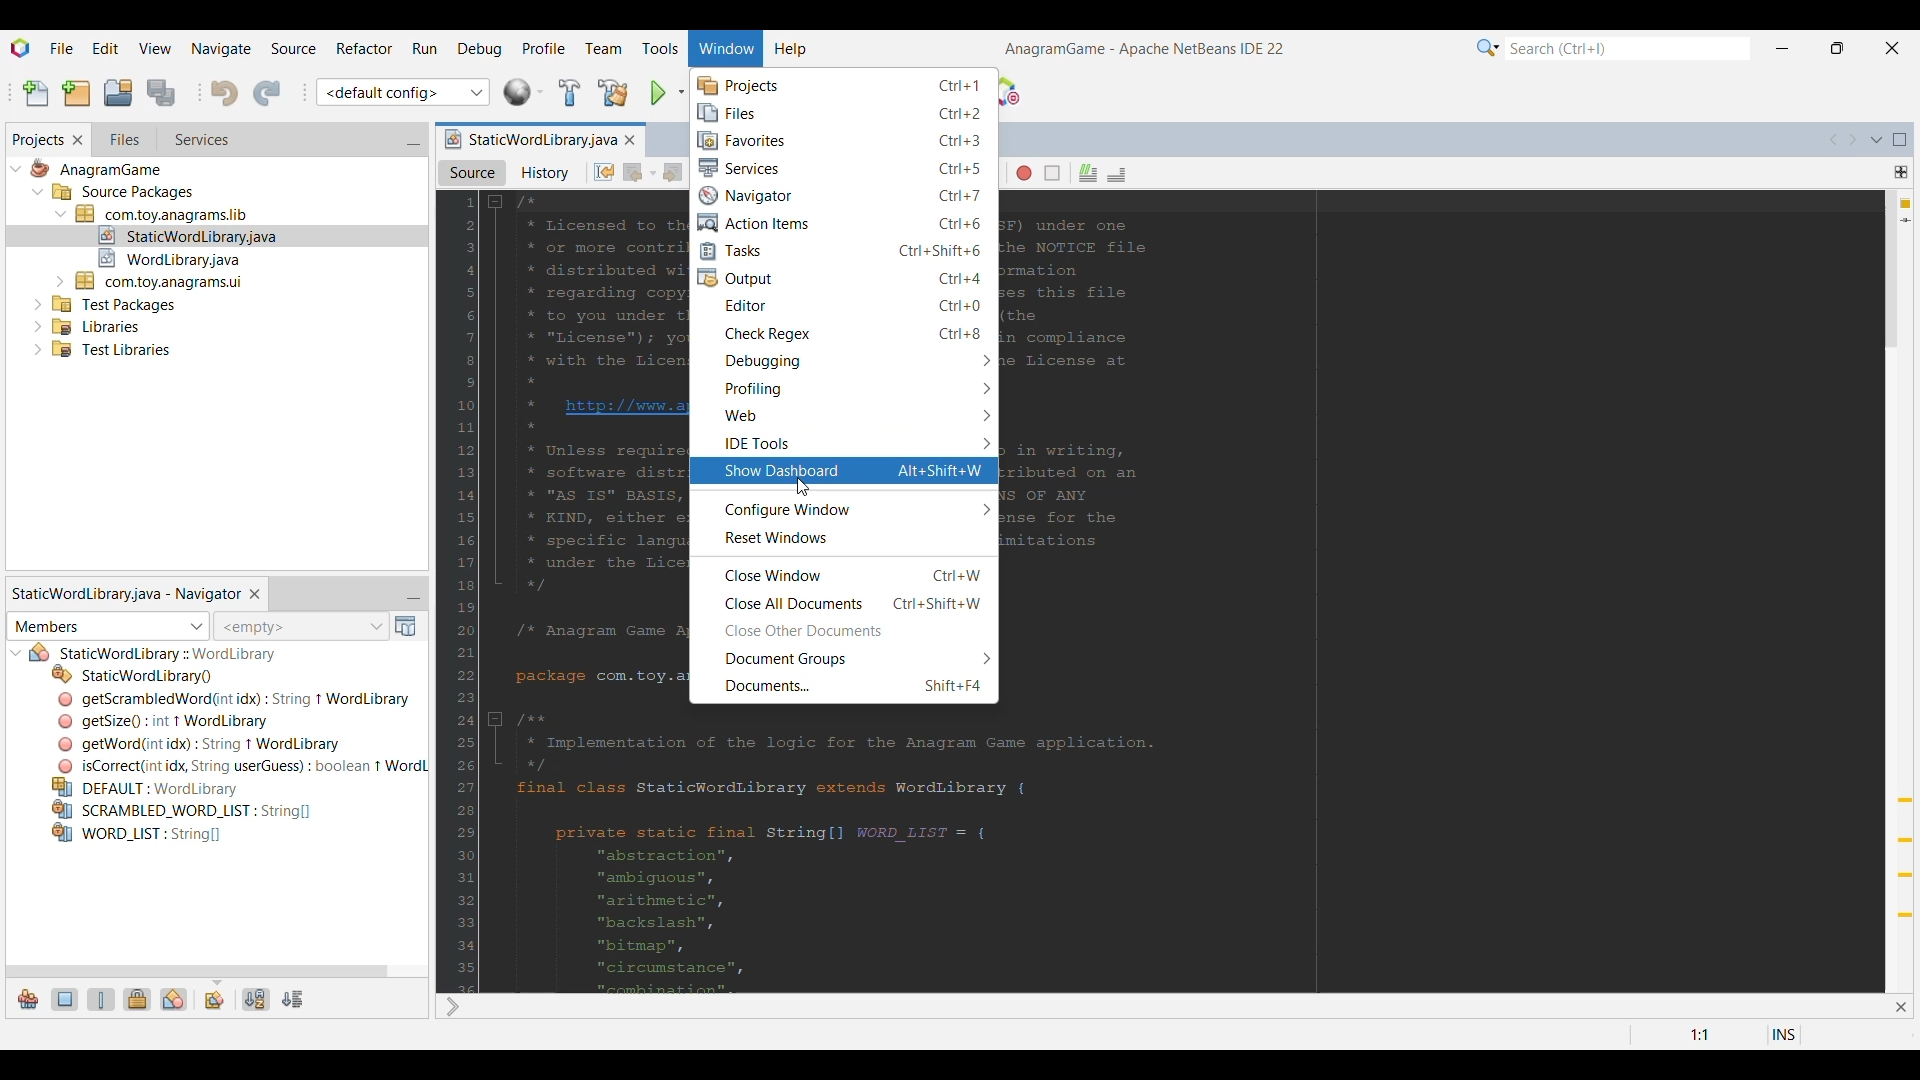 Image resolution: width=1920 pixels, height=1080 pixels. I want to click on , so click(206, 742).